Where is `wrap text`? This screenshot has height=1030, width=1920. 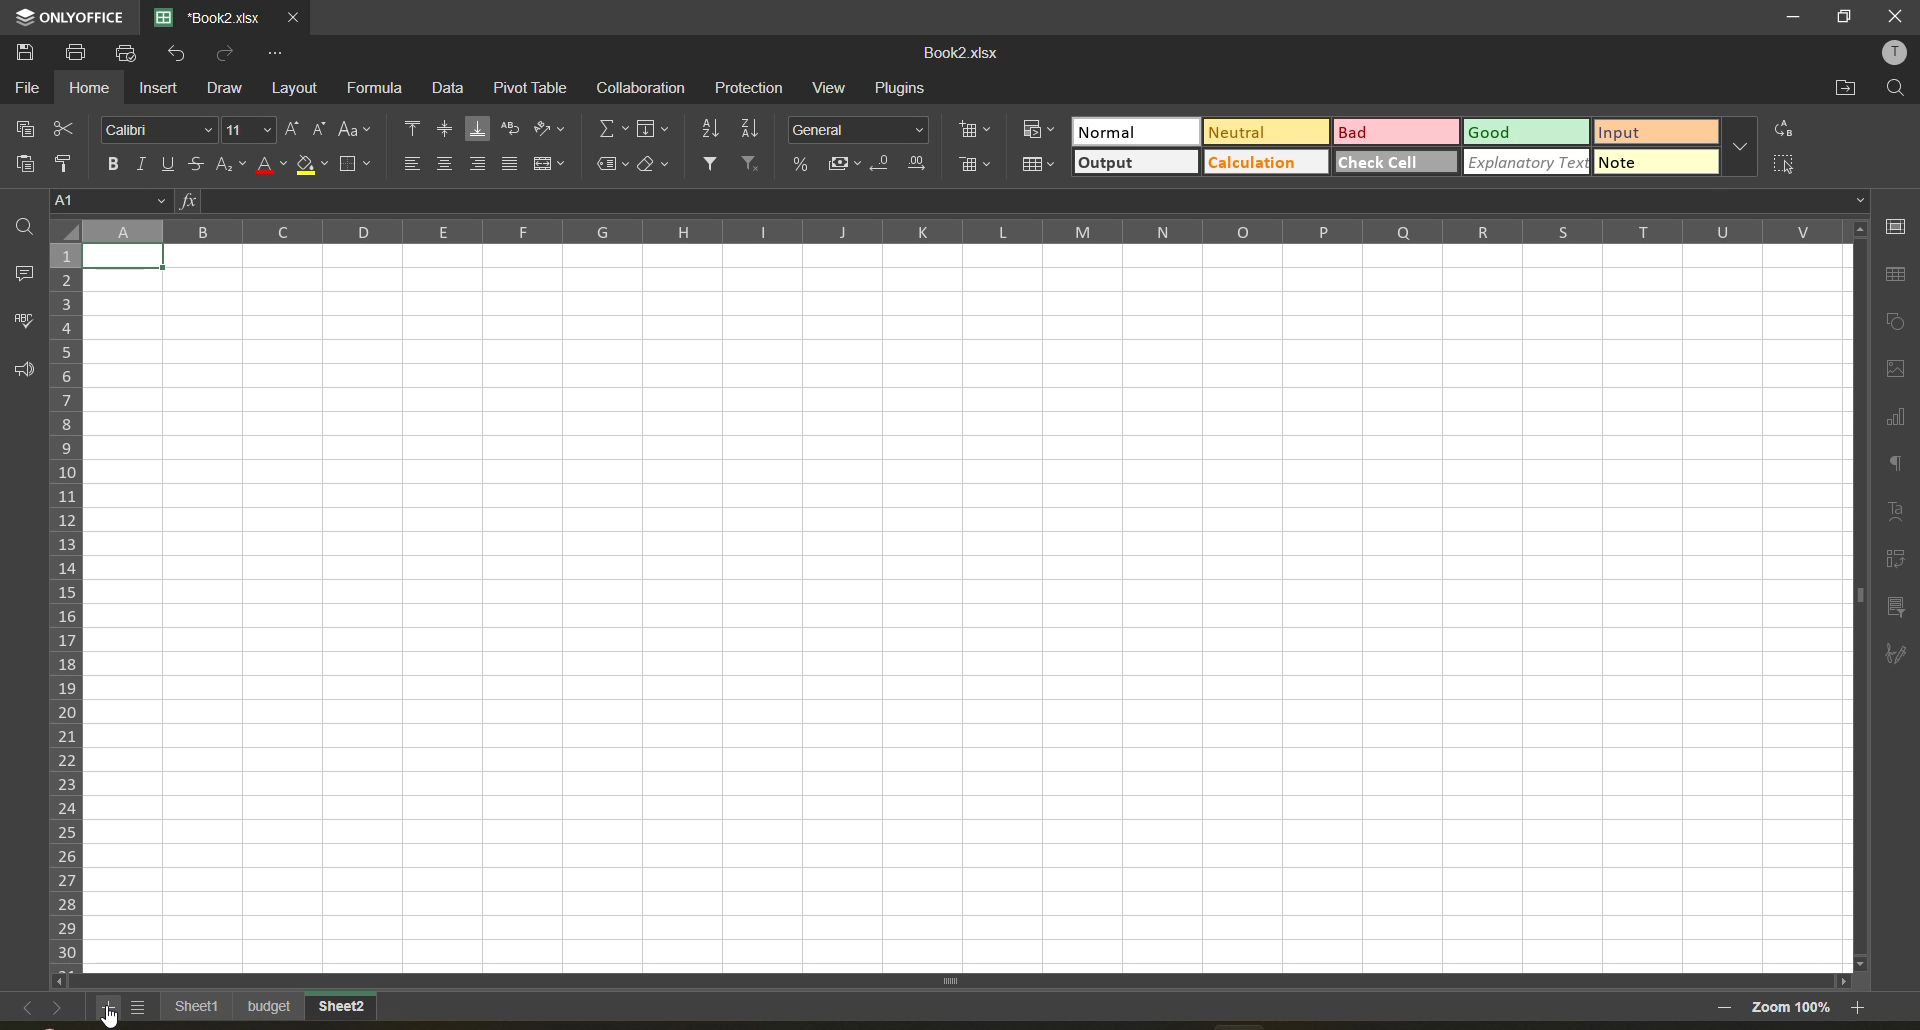 wrap text is located at coordinates (515, 129).